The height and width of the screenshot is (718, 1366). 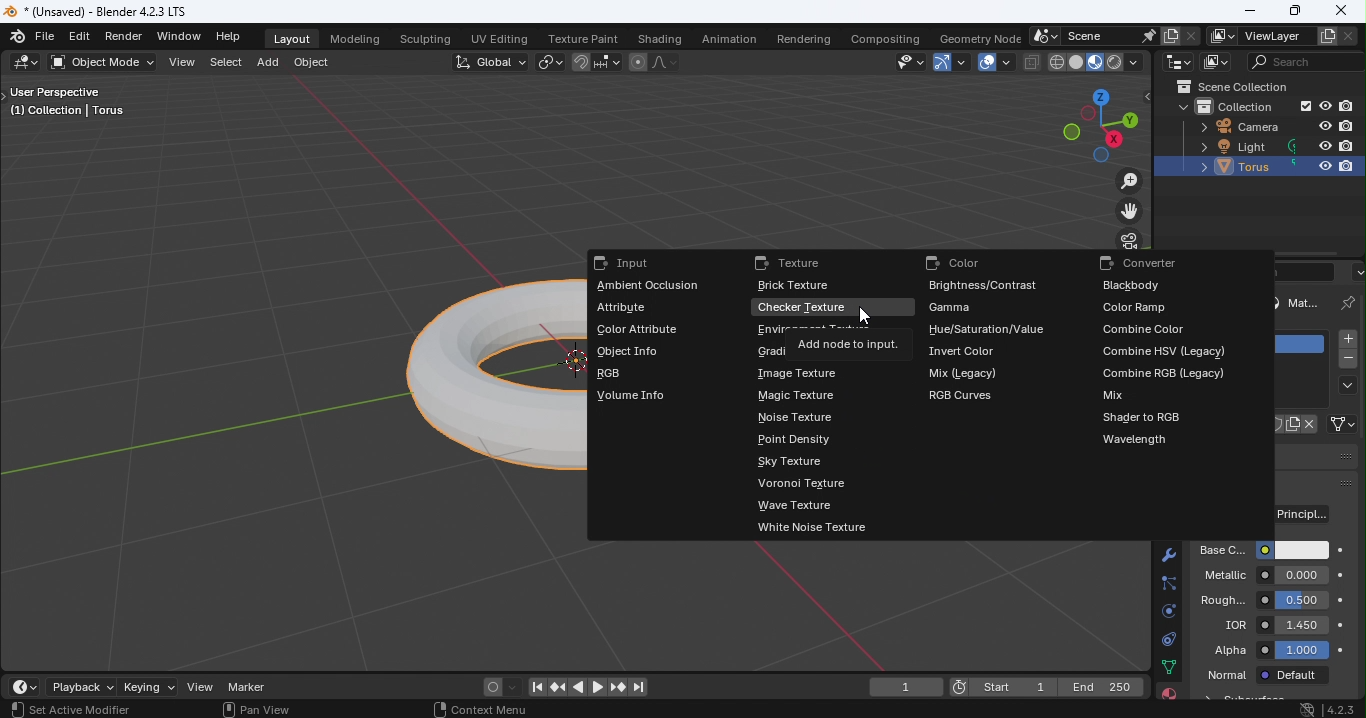 What do you see at coordinates (948, 308) in the screenshot?
I see `Gamma` at bounding box center [948, 308].